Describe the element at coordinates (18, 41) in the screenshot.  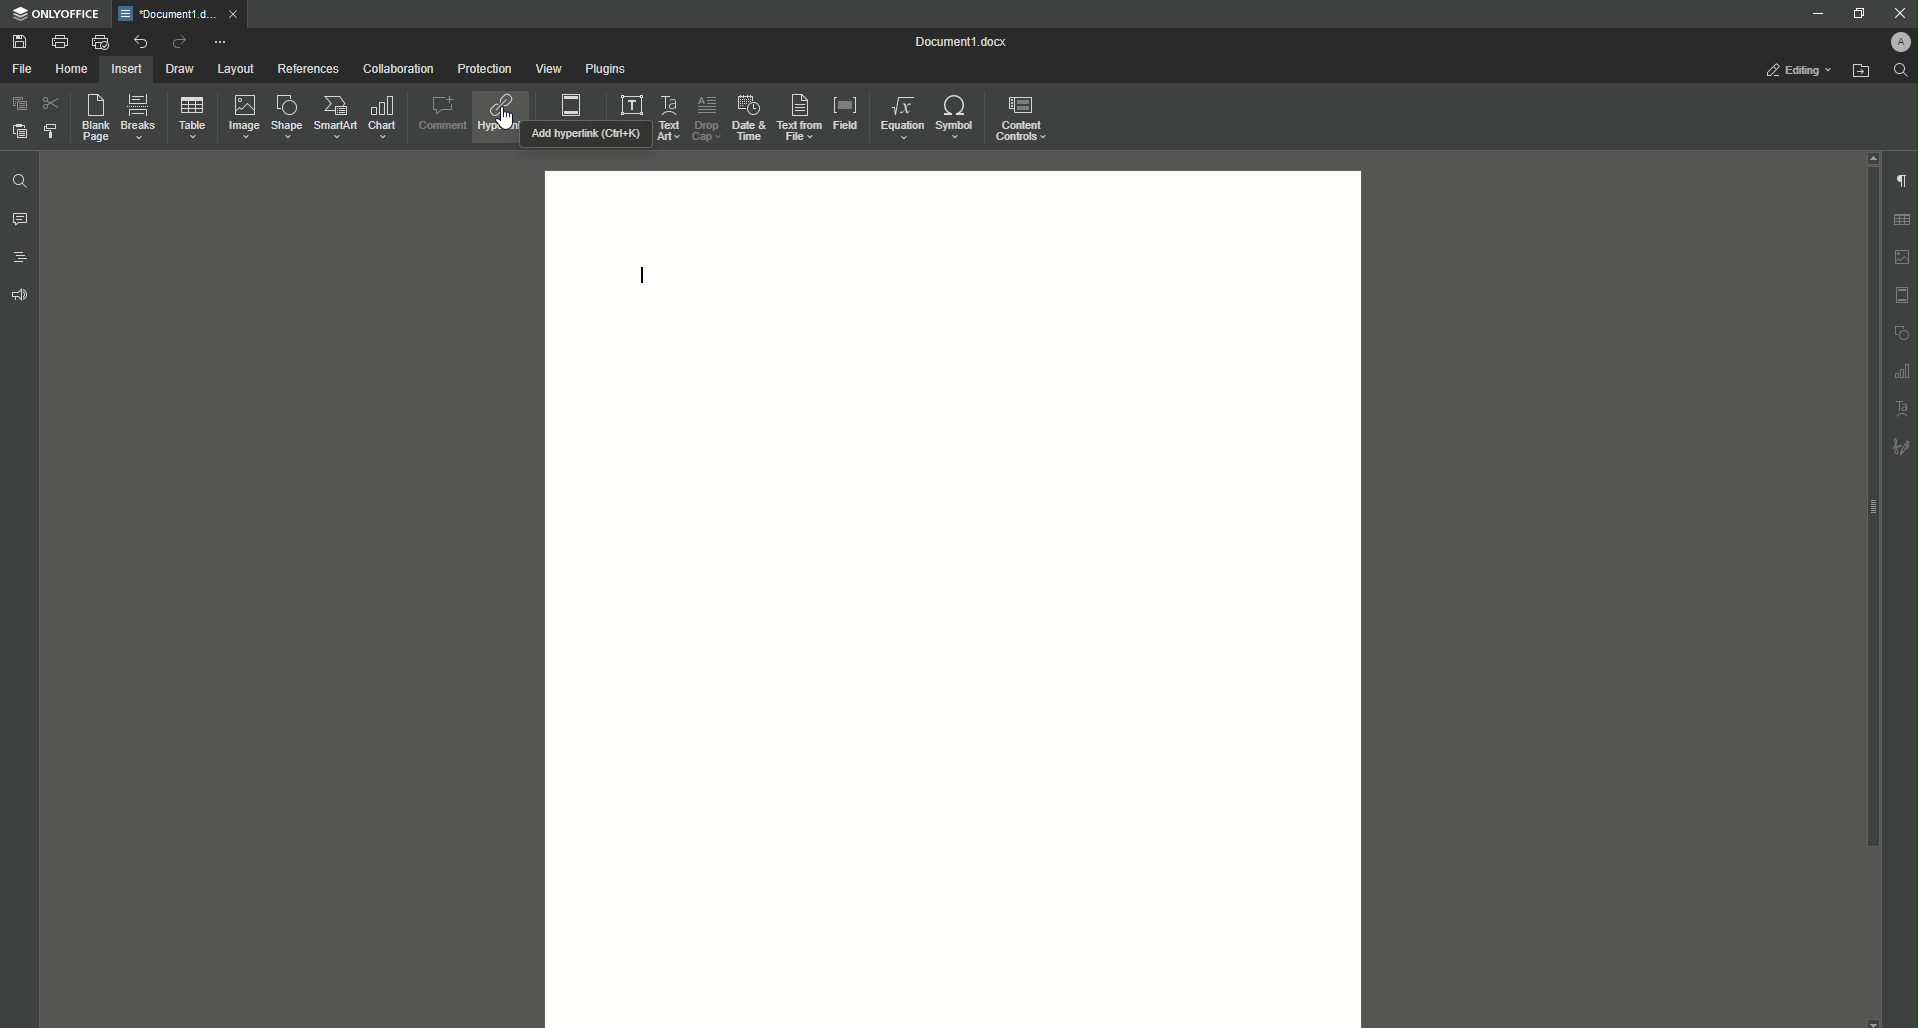
I see `Save` at that location.